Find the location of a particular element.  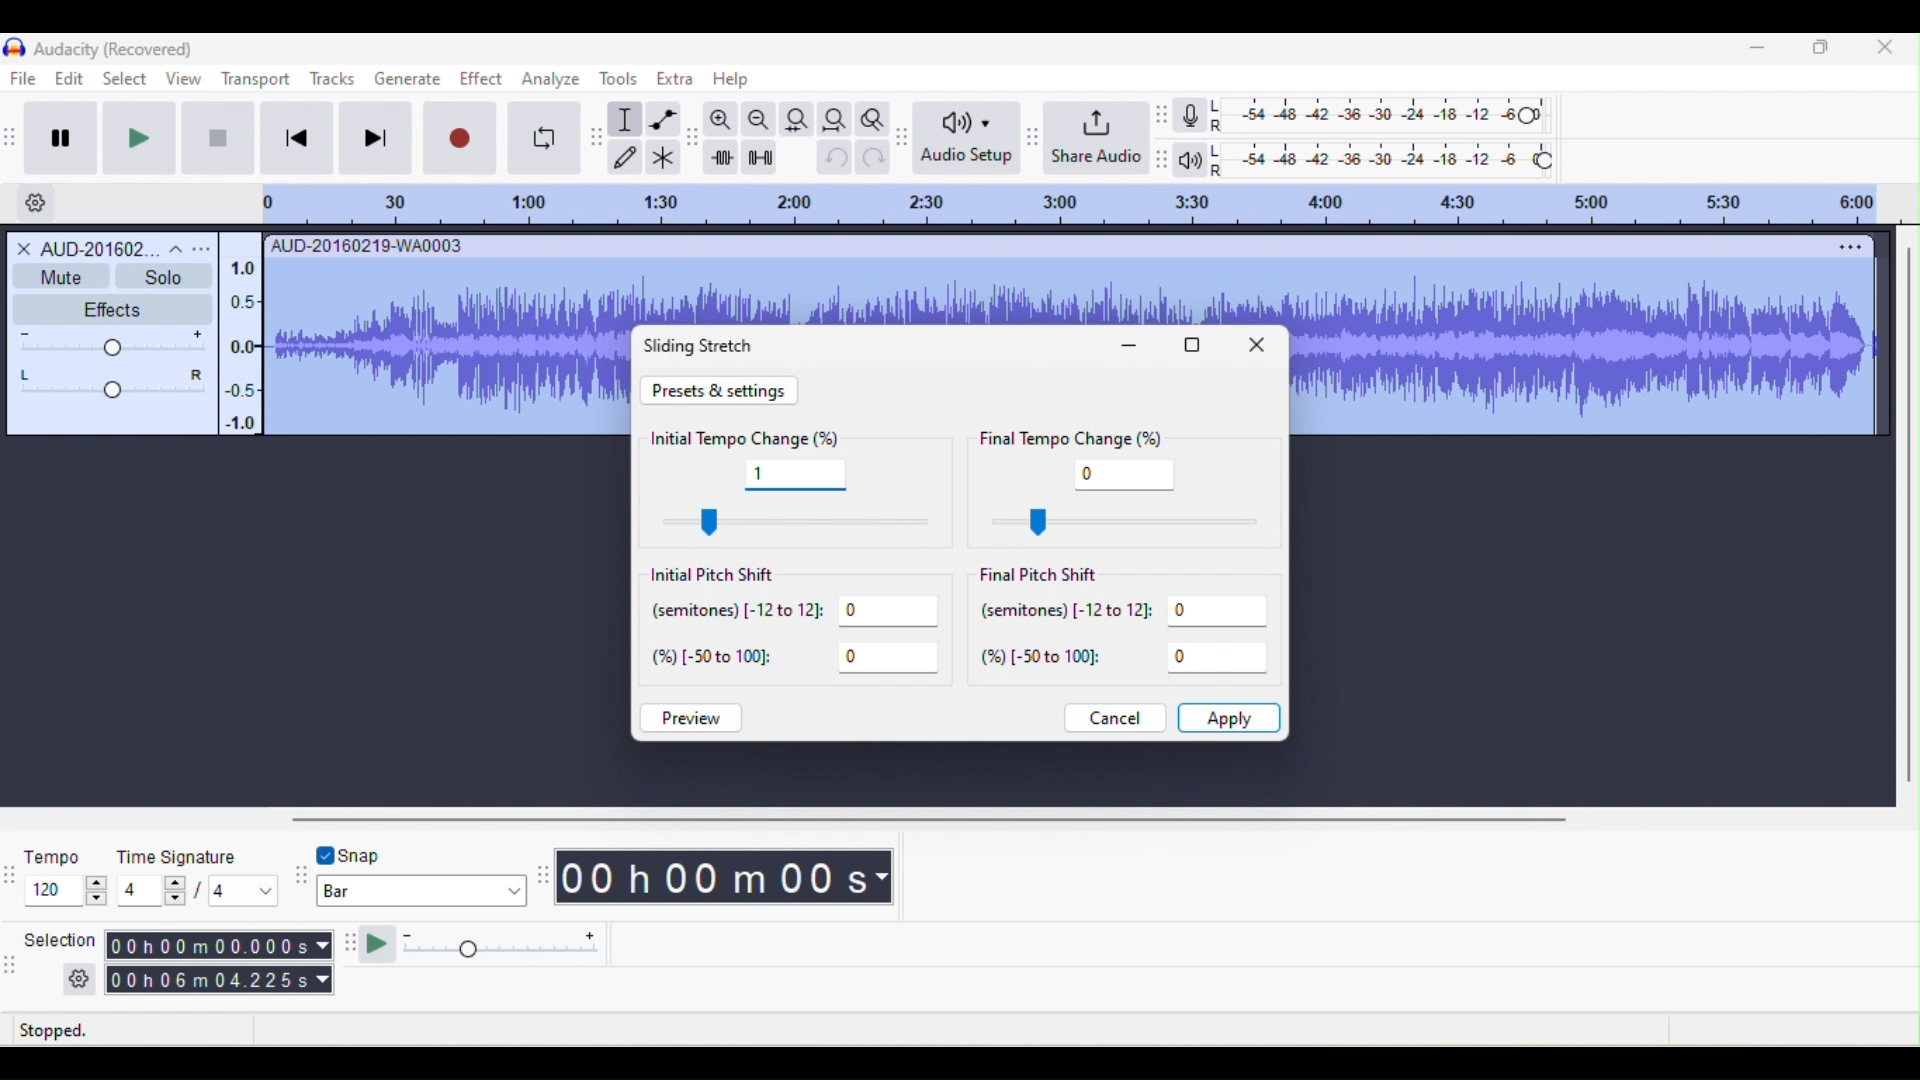

audacity tools toolbar is located at coordinates (598, 134).